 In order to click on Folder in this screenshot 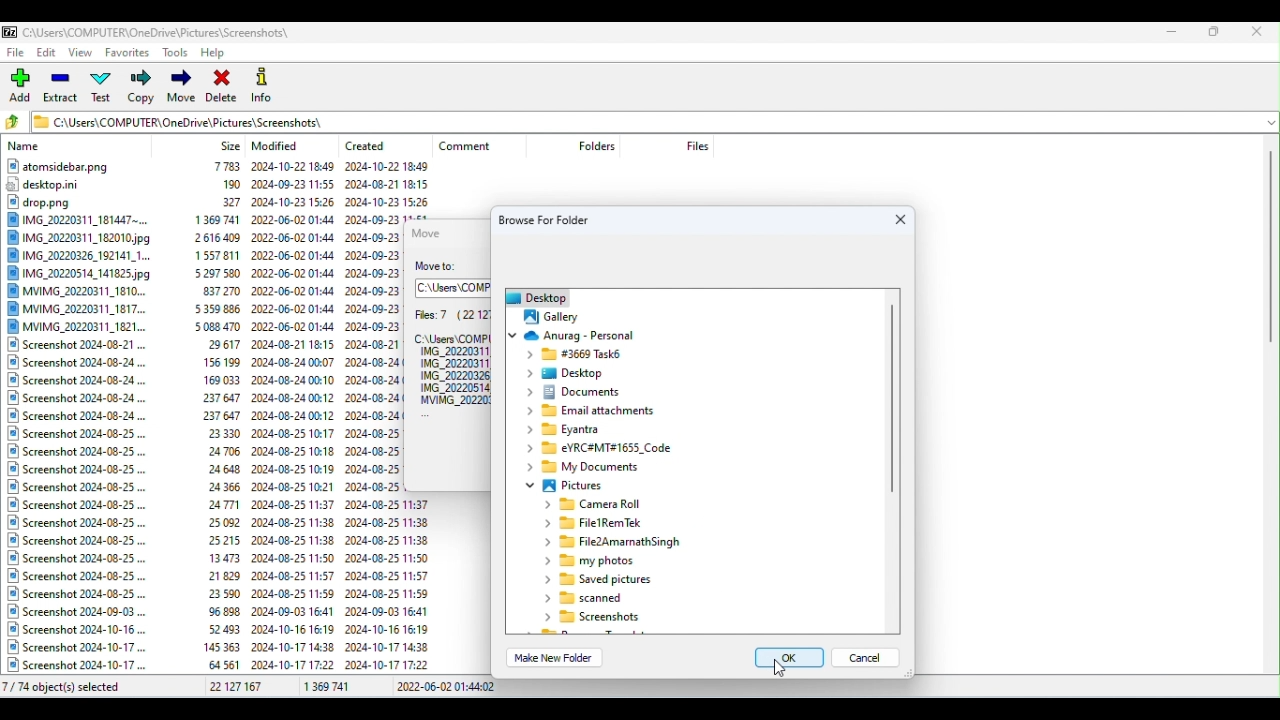, I will do `click(574, 355)`.